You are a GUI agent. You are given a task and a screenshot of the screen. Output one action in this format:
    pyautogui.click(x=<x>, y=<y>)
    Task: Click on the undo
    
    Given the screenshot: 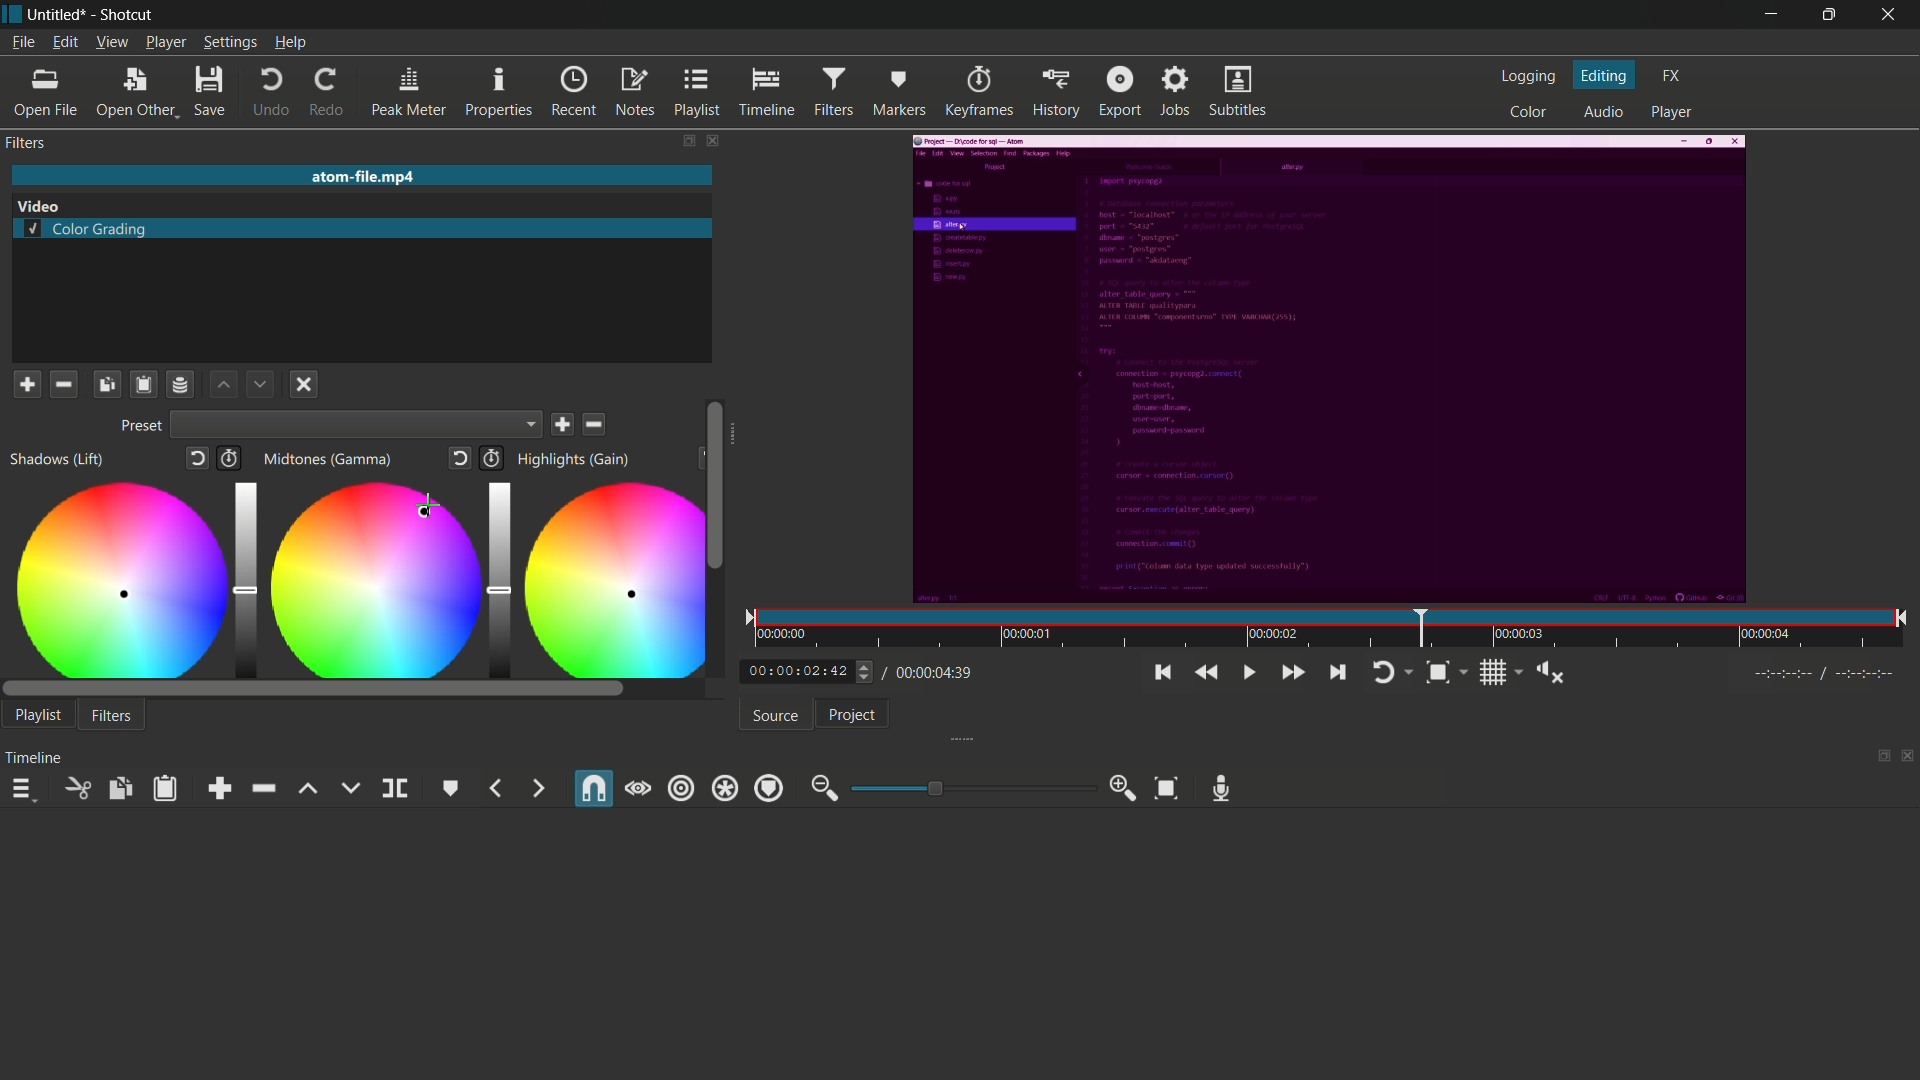 What is the action you would take?
    pyautogui.click(x=272, y=95)
    